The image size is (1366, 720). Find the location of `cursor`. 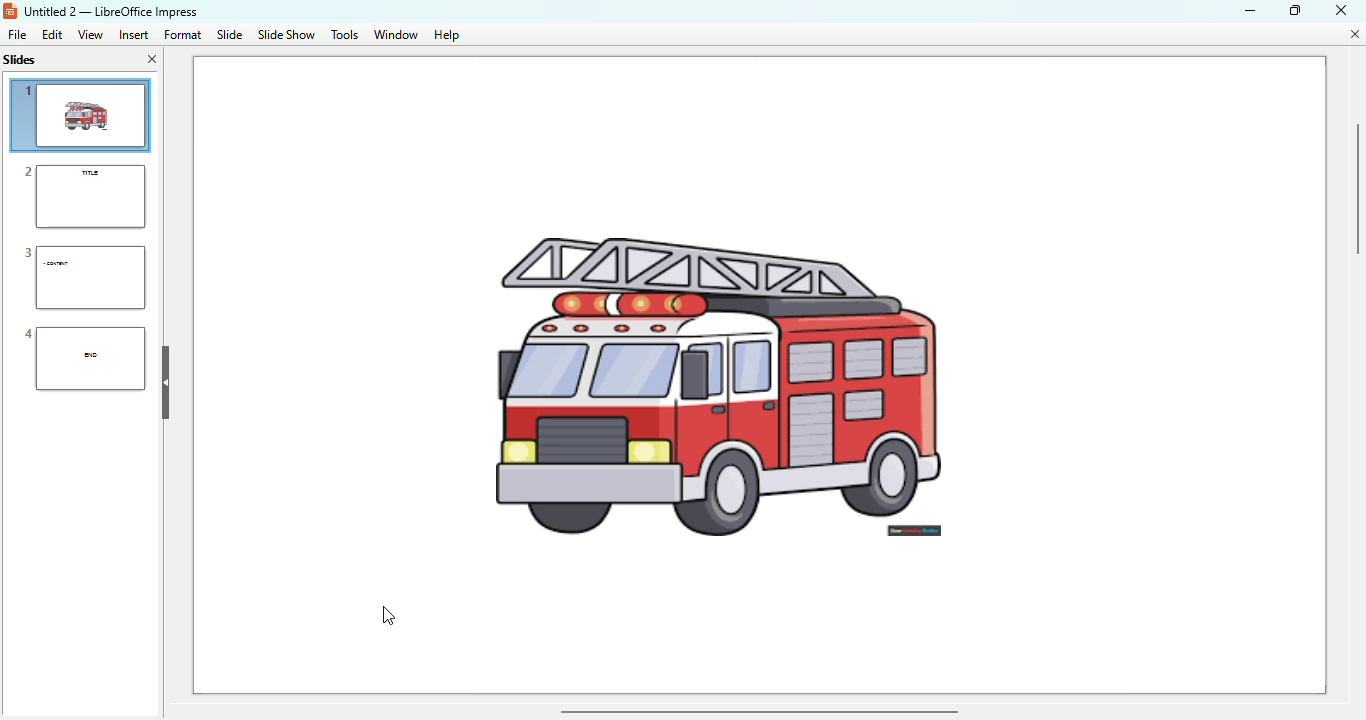

cursor is located at coordinates (117, 386).